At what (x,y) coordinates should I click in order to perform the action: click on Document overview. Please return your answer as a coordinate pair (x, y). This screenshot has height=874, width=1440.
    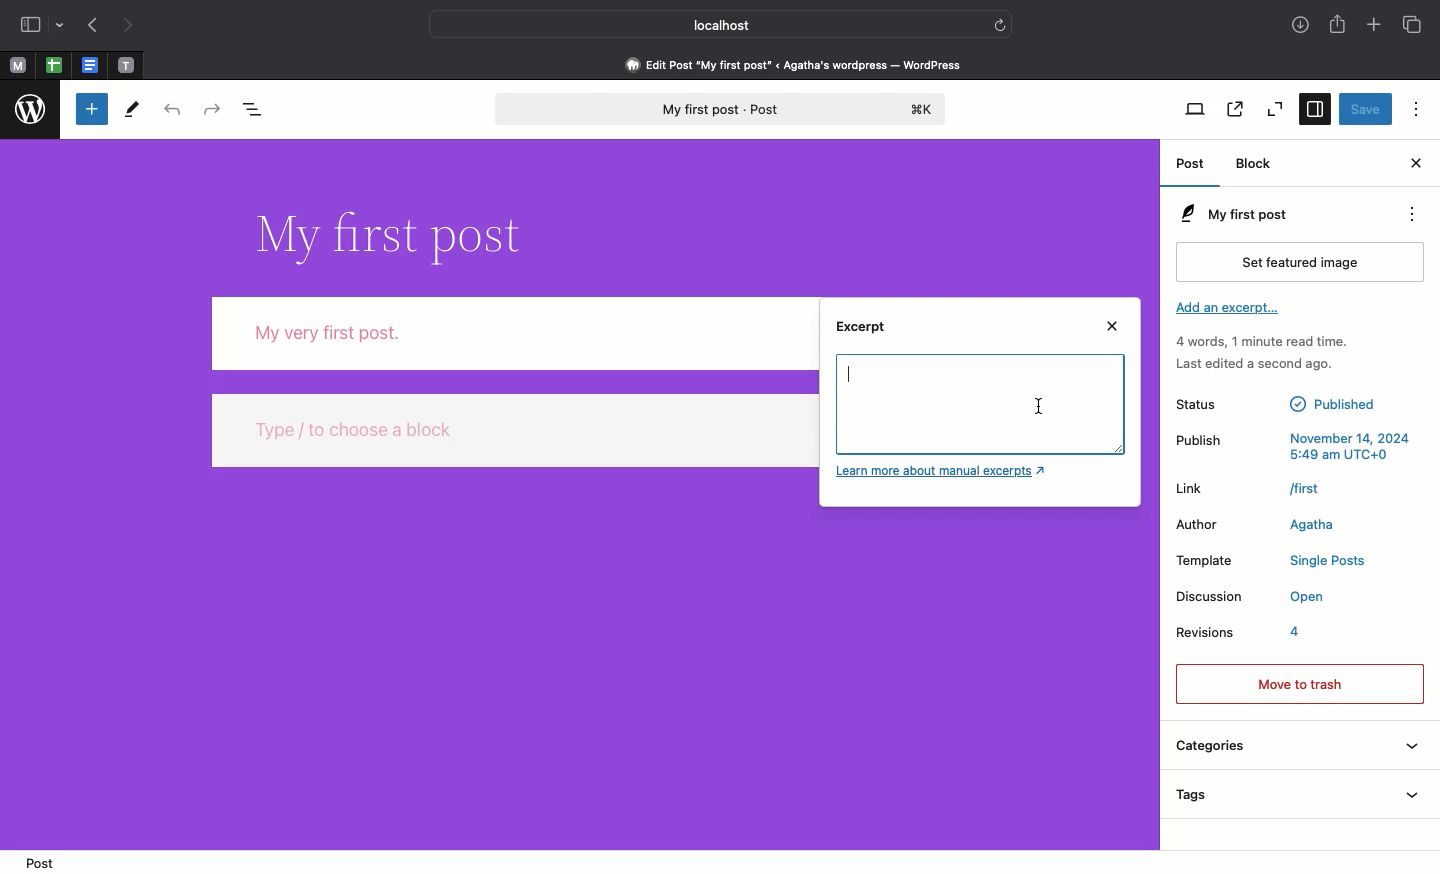
    Looking at the image, I should click on (260, 111).